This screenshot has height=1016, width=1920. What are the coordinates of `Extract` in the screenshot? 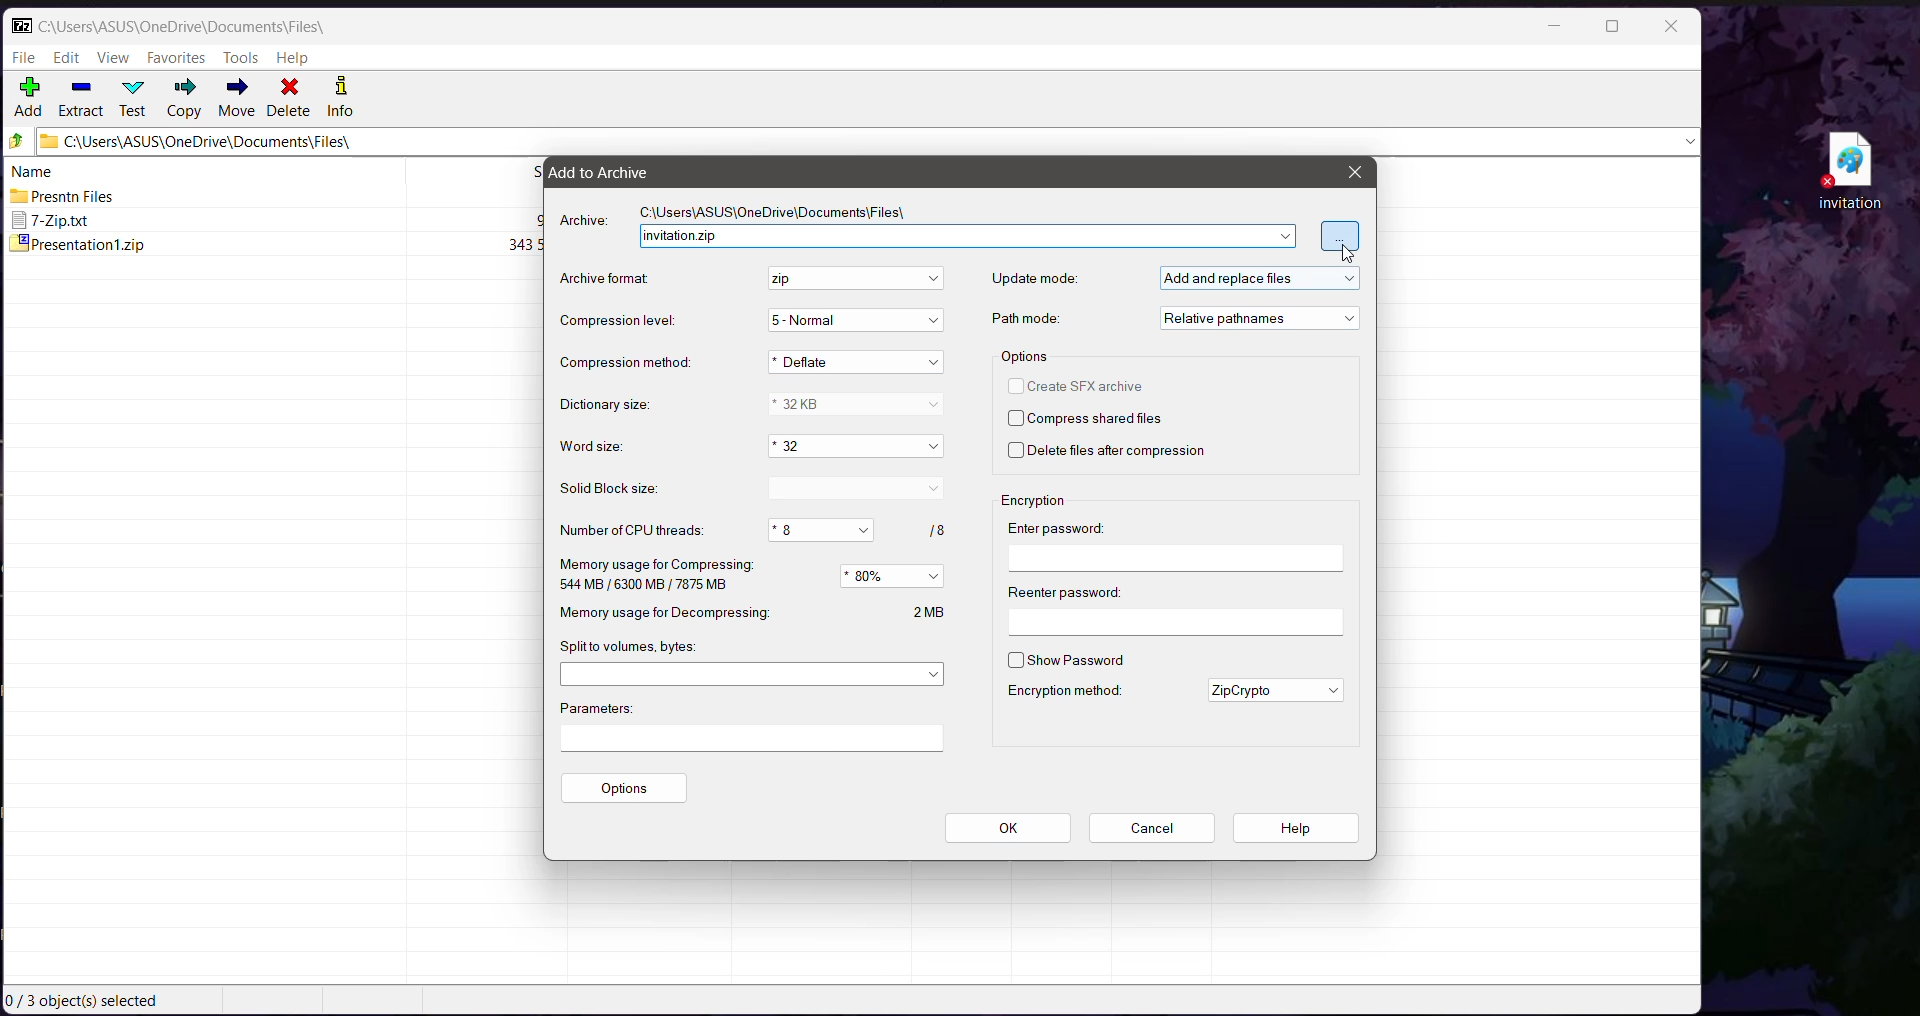 It's located at (81, 99).